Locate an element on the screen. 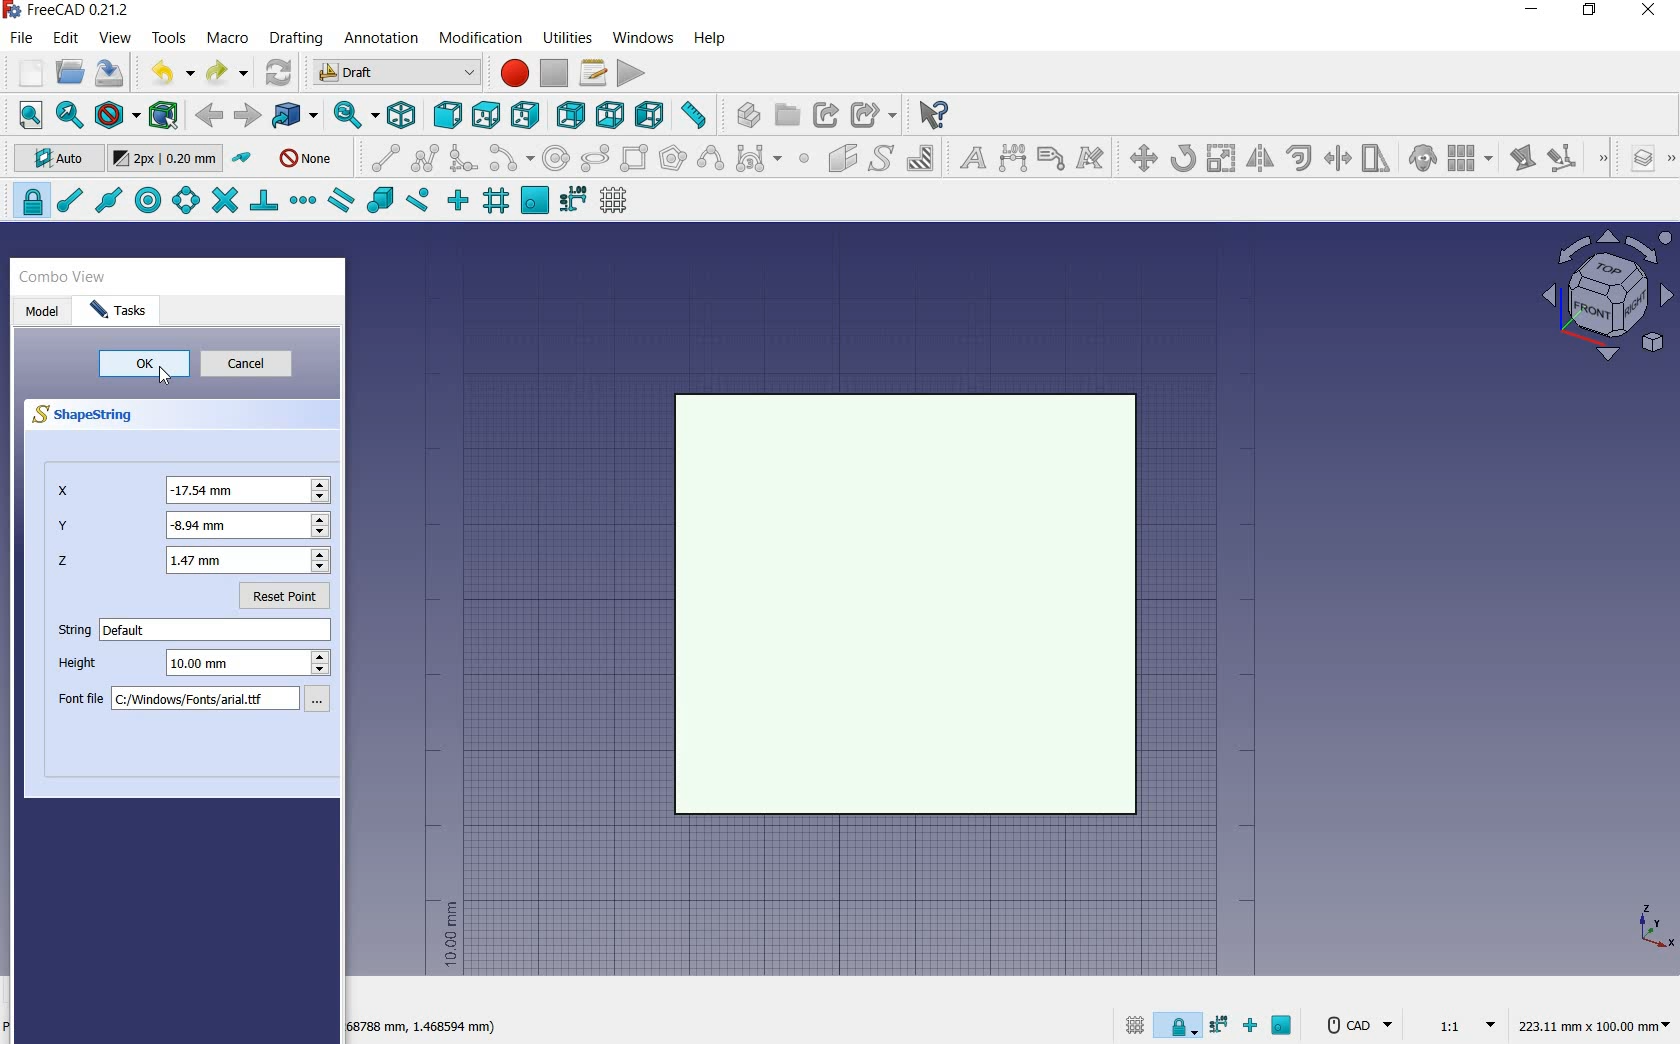 The height and width of the screenshot is (1044, 1680). offset is located at coordinates (1300, 158).